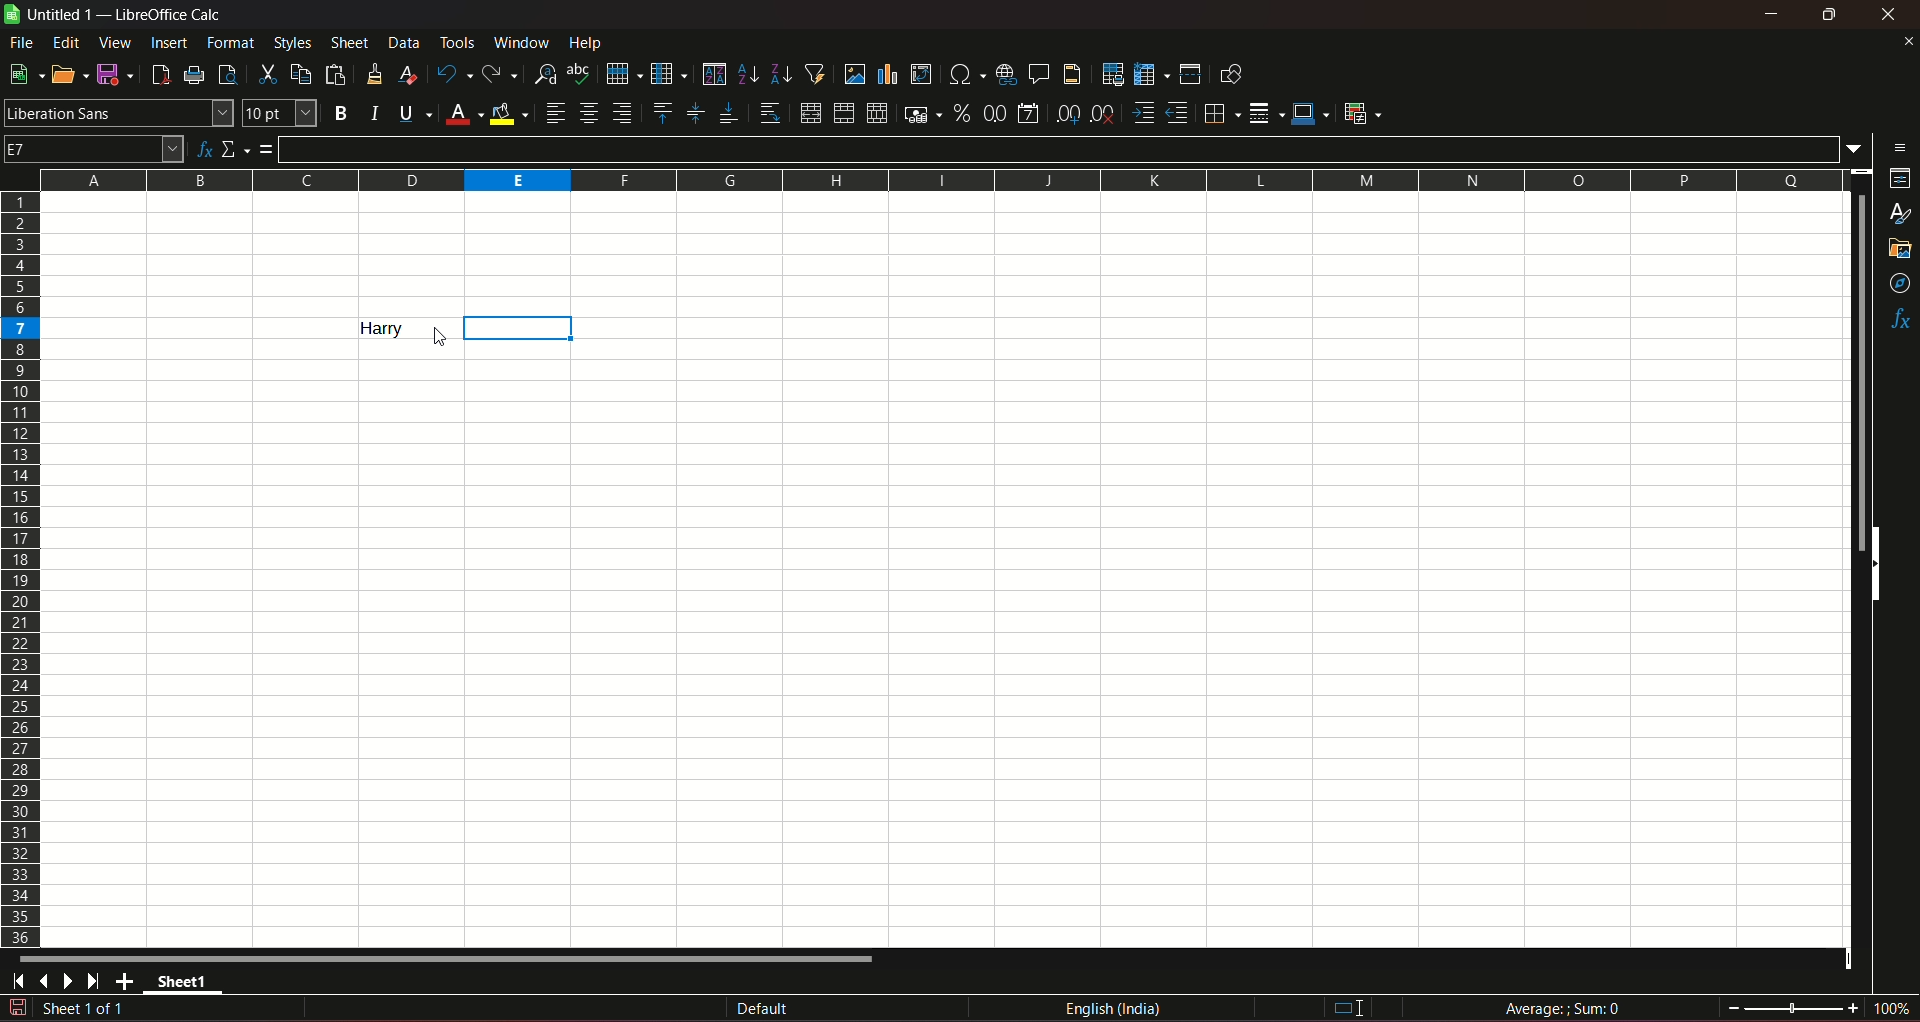 The width and height of the screenshot is (1920, 1022). Describe the element at coordinates (1828, 15) in the screenshot. I see `minimize & maximize` at that location.